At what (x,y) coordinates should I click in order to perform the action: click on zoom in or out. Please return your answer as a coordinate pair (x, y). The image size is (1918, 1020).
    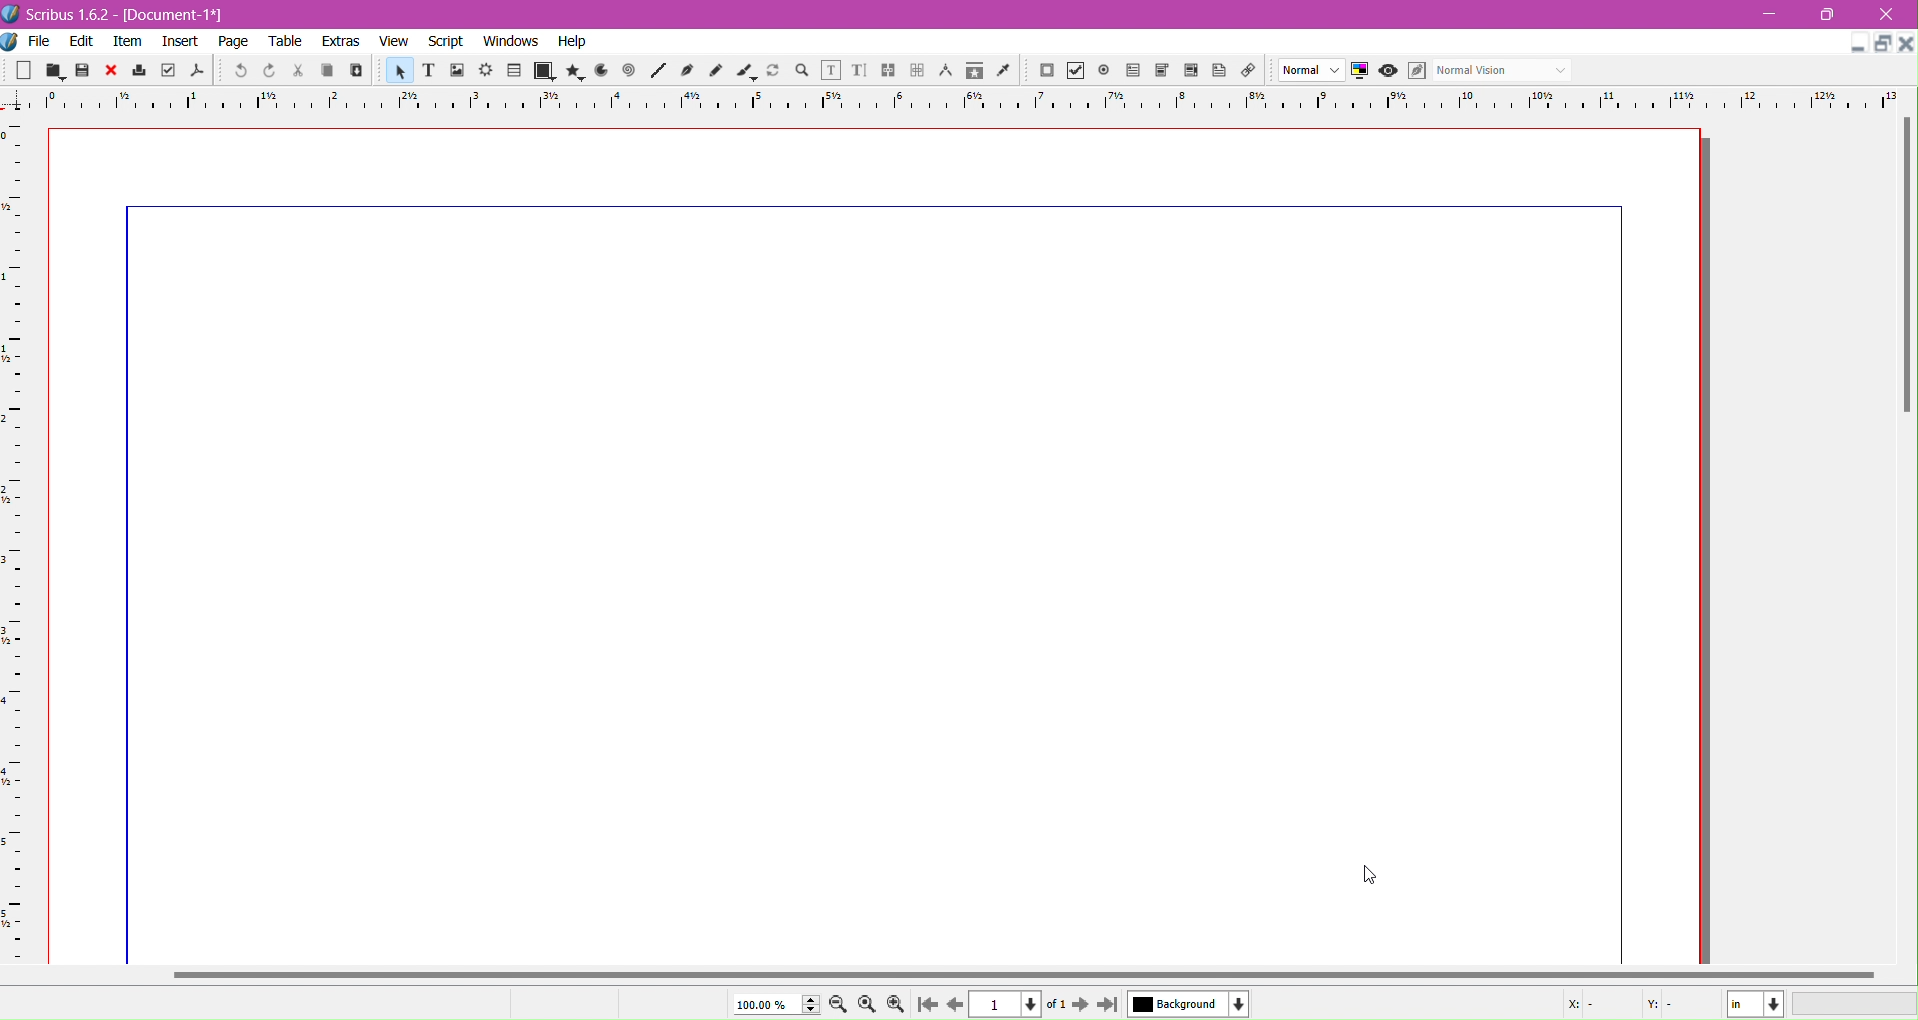
    Looking at the image, I should click on (804, 72).